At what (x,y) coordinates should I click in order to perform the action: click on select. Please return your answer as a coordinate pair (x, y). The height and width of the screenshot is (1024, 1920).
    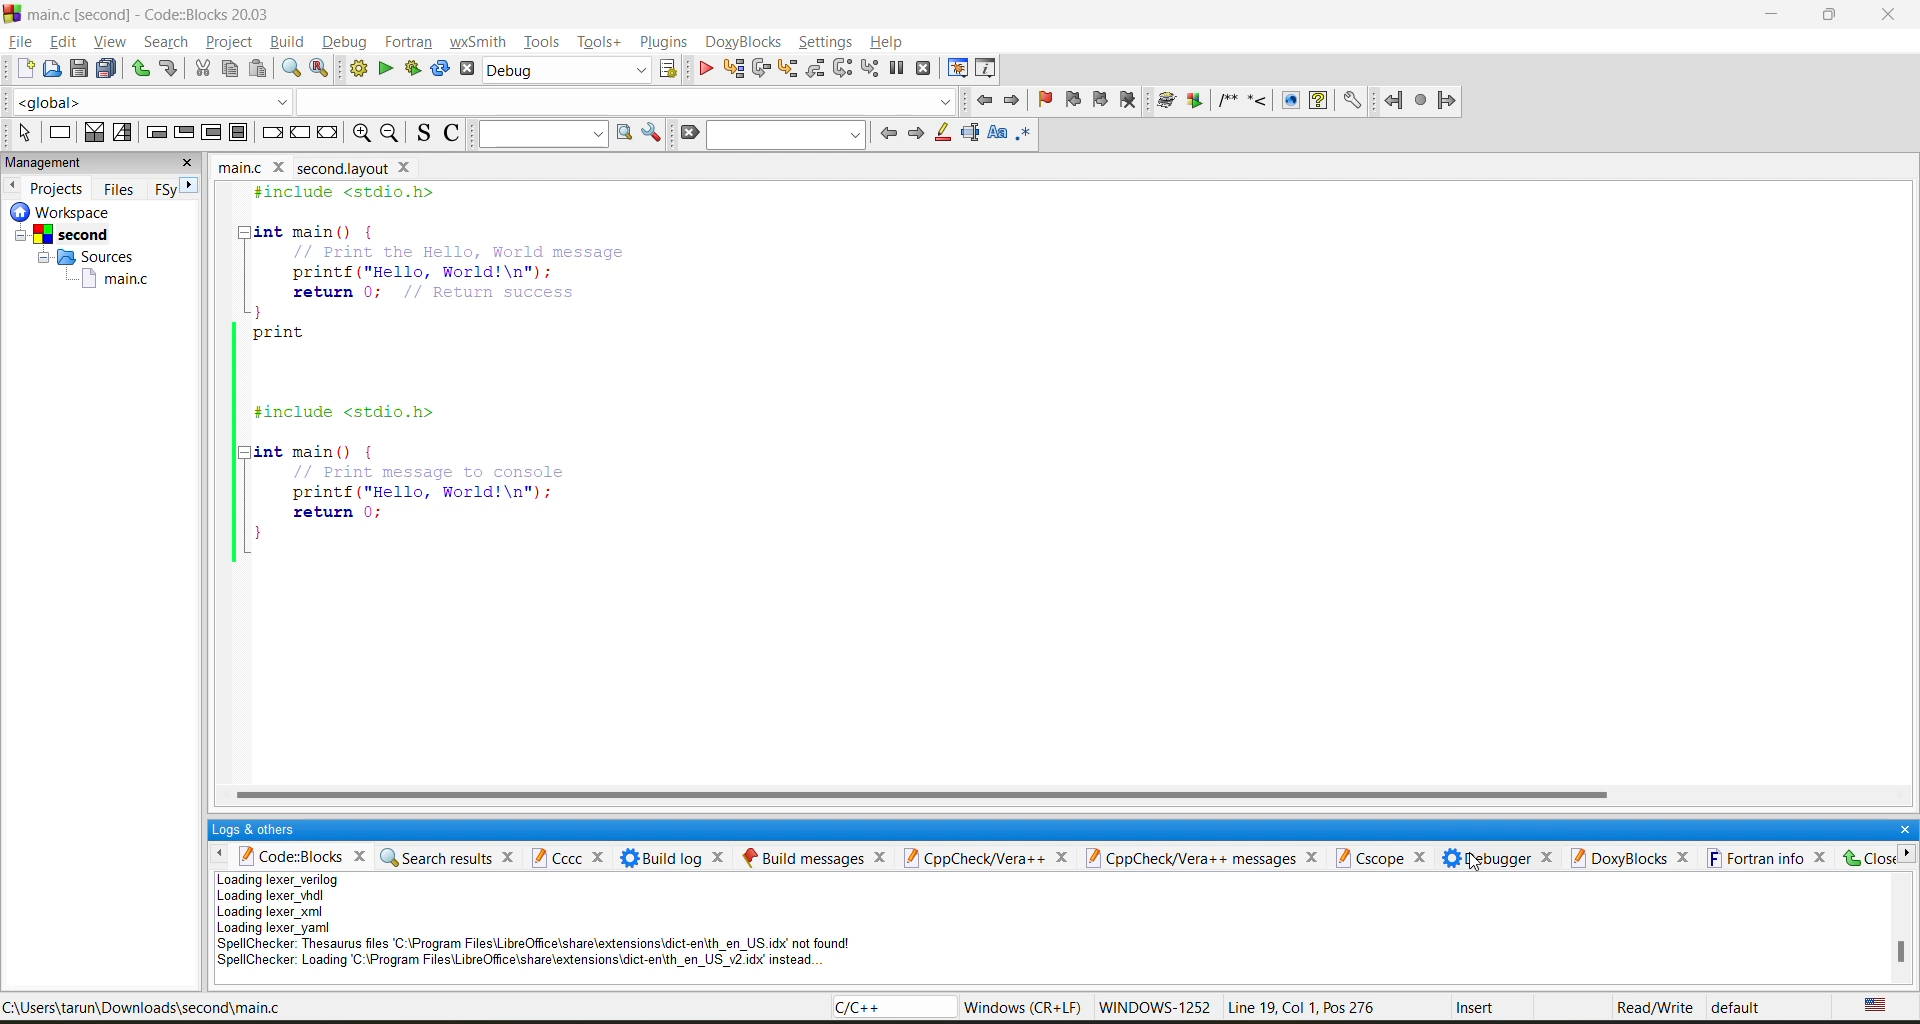
    Looking at the image, I should click on (22, 134).